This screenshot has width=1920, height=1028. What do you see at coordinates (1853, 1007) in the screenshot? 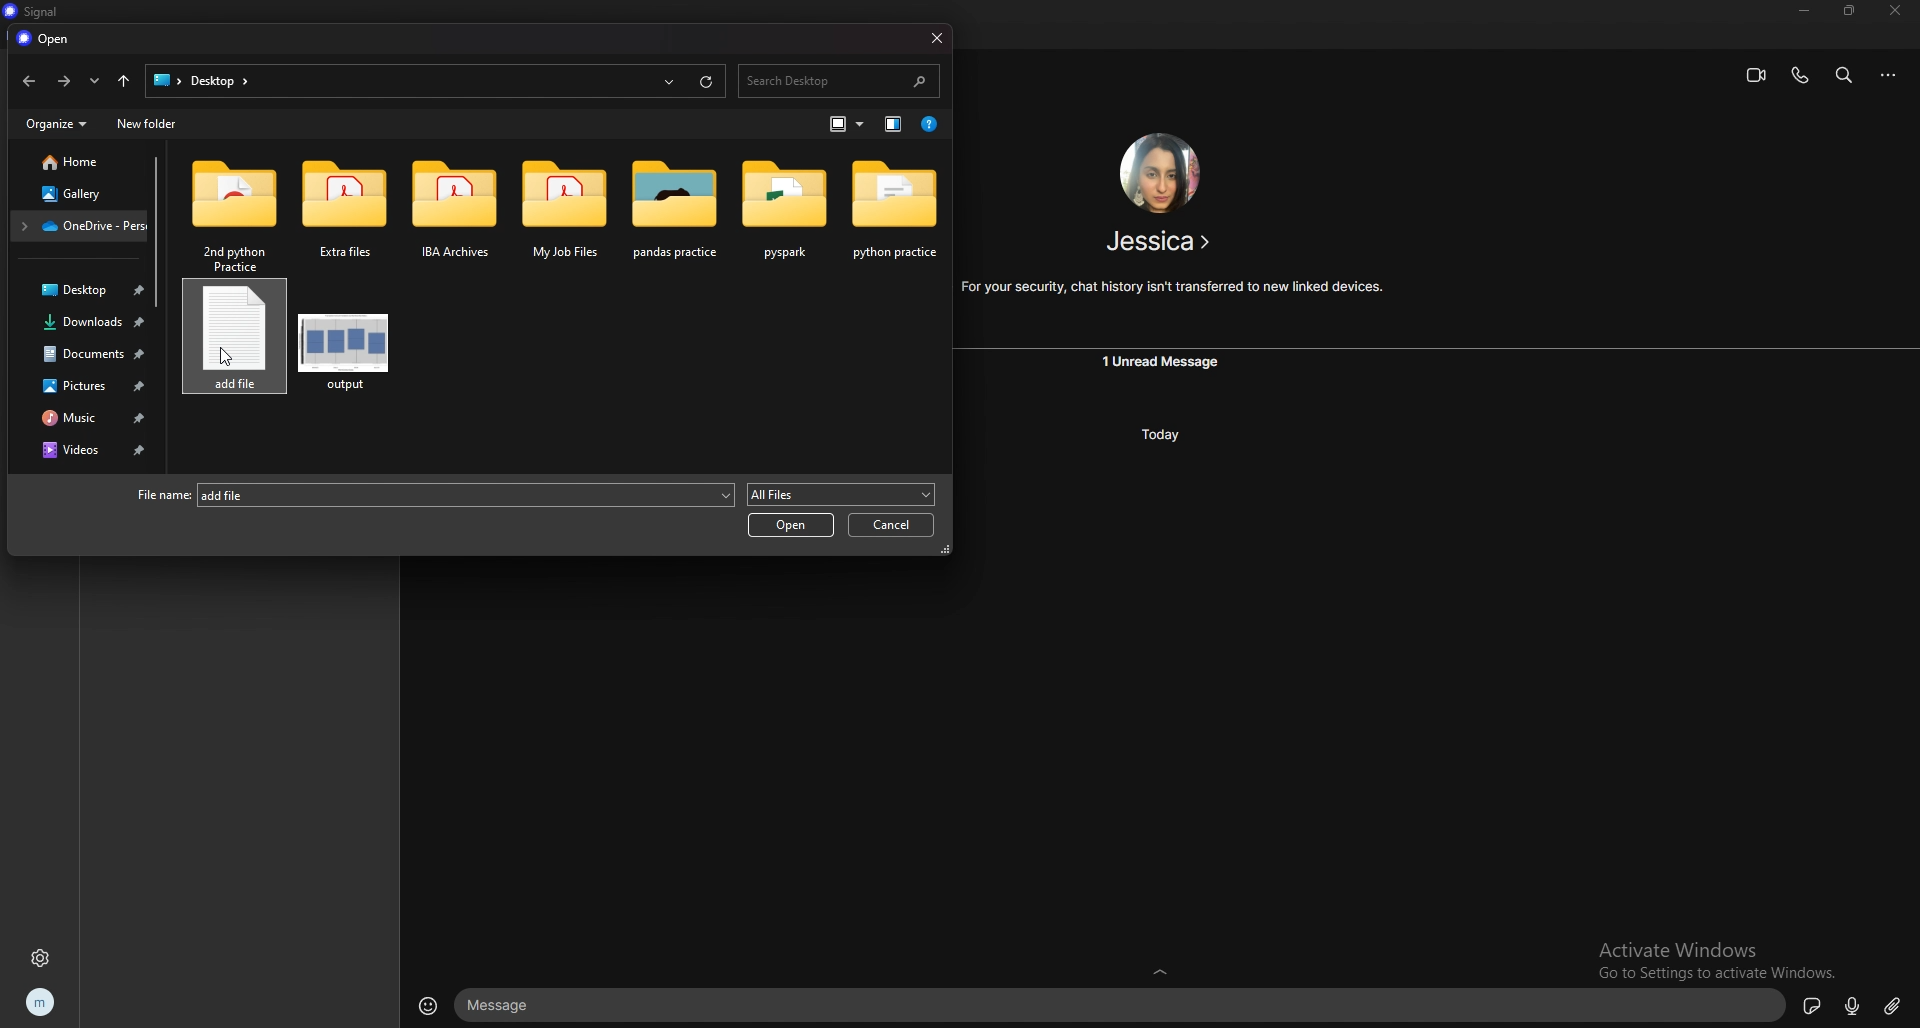
I see `voice type` at bounding box center [1853, 1007].